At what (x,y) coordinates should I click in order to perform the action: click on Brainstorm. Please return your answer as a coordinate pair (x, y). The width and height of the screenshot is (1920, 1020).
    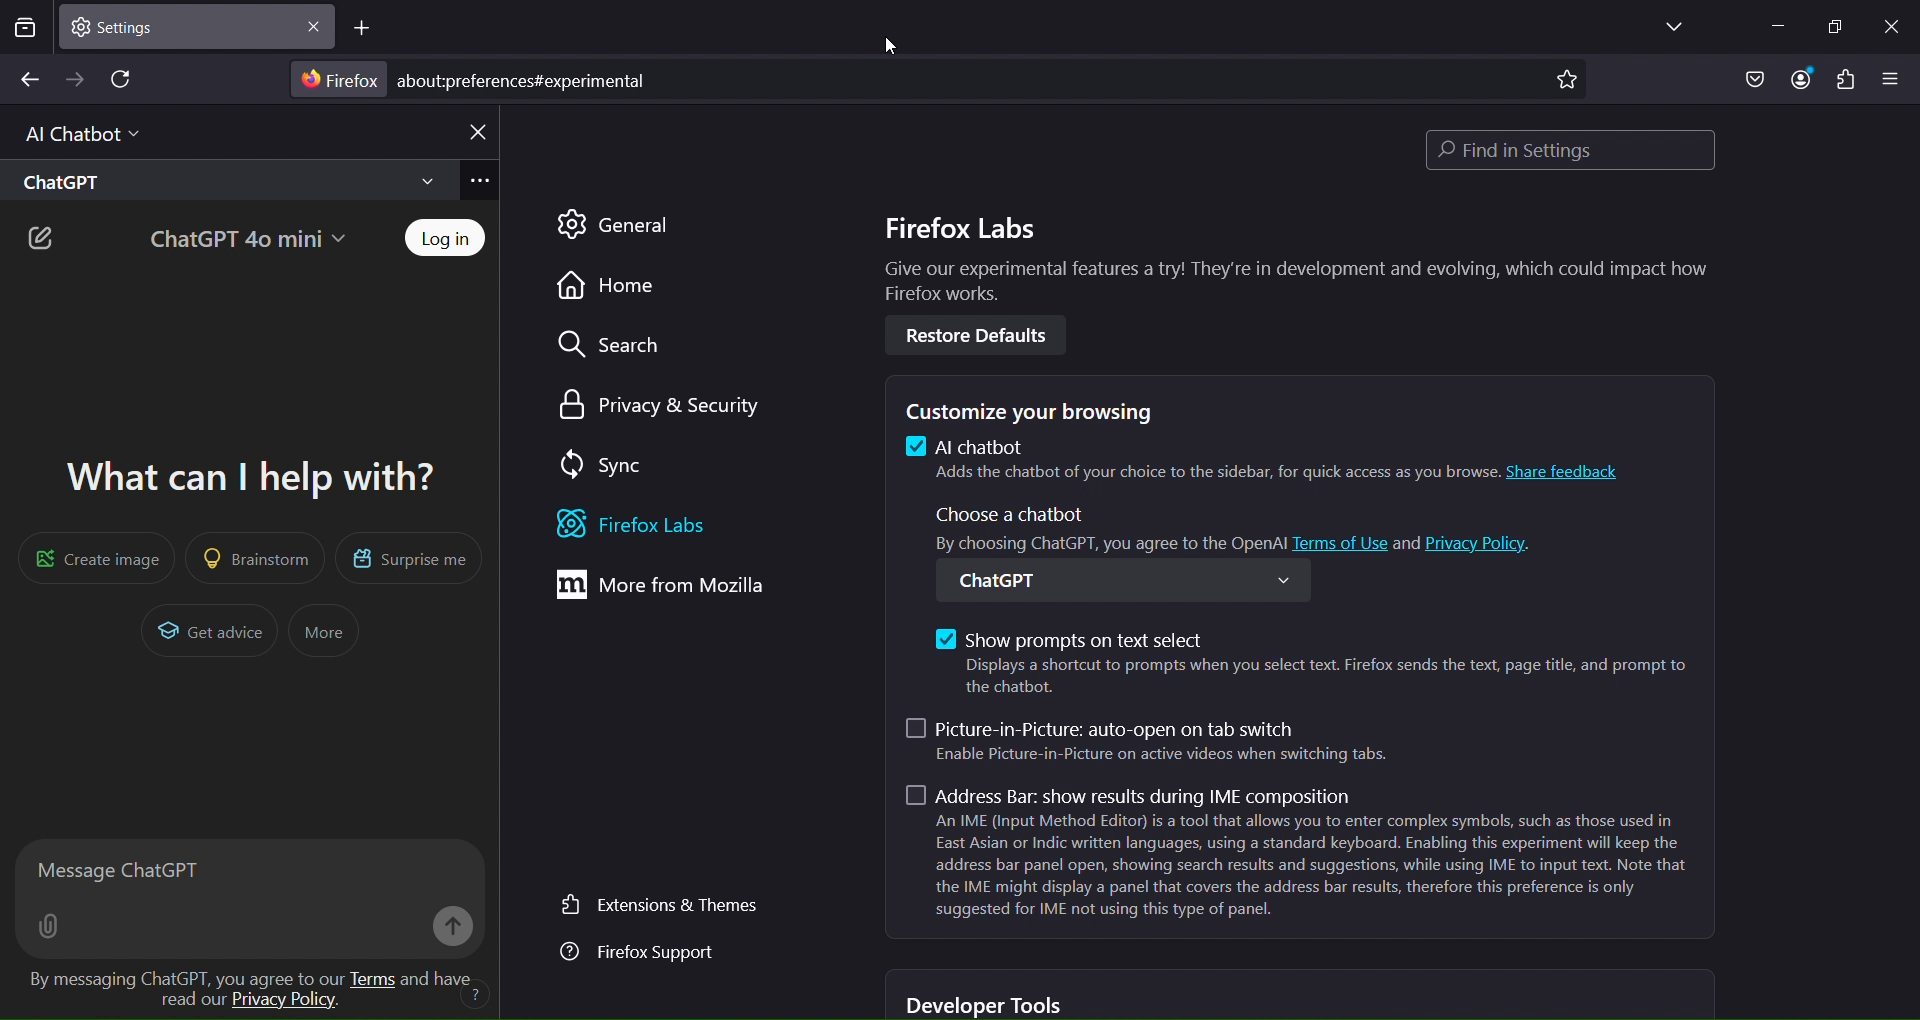
    Looking at the image, I should click on (257, 557).